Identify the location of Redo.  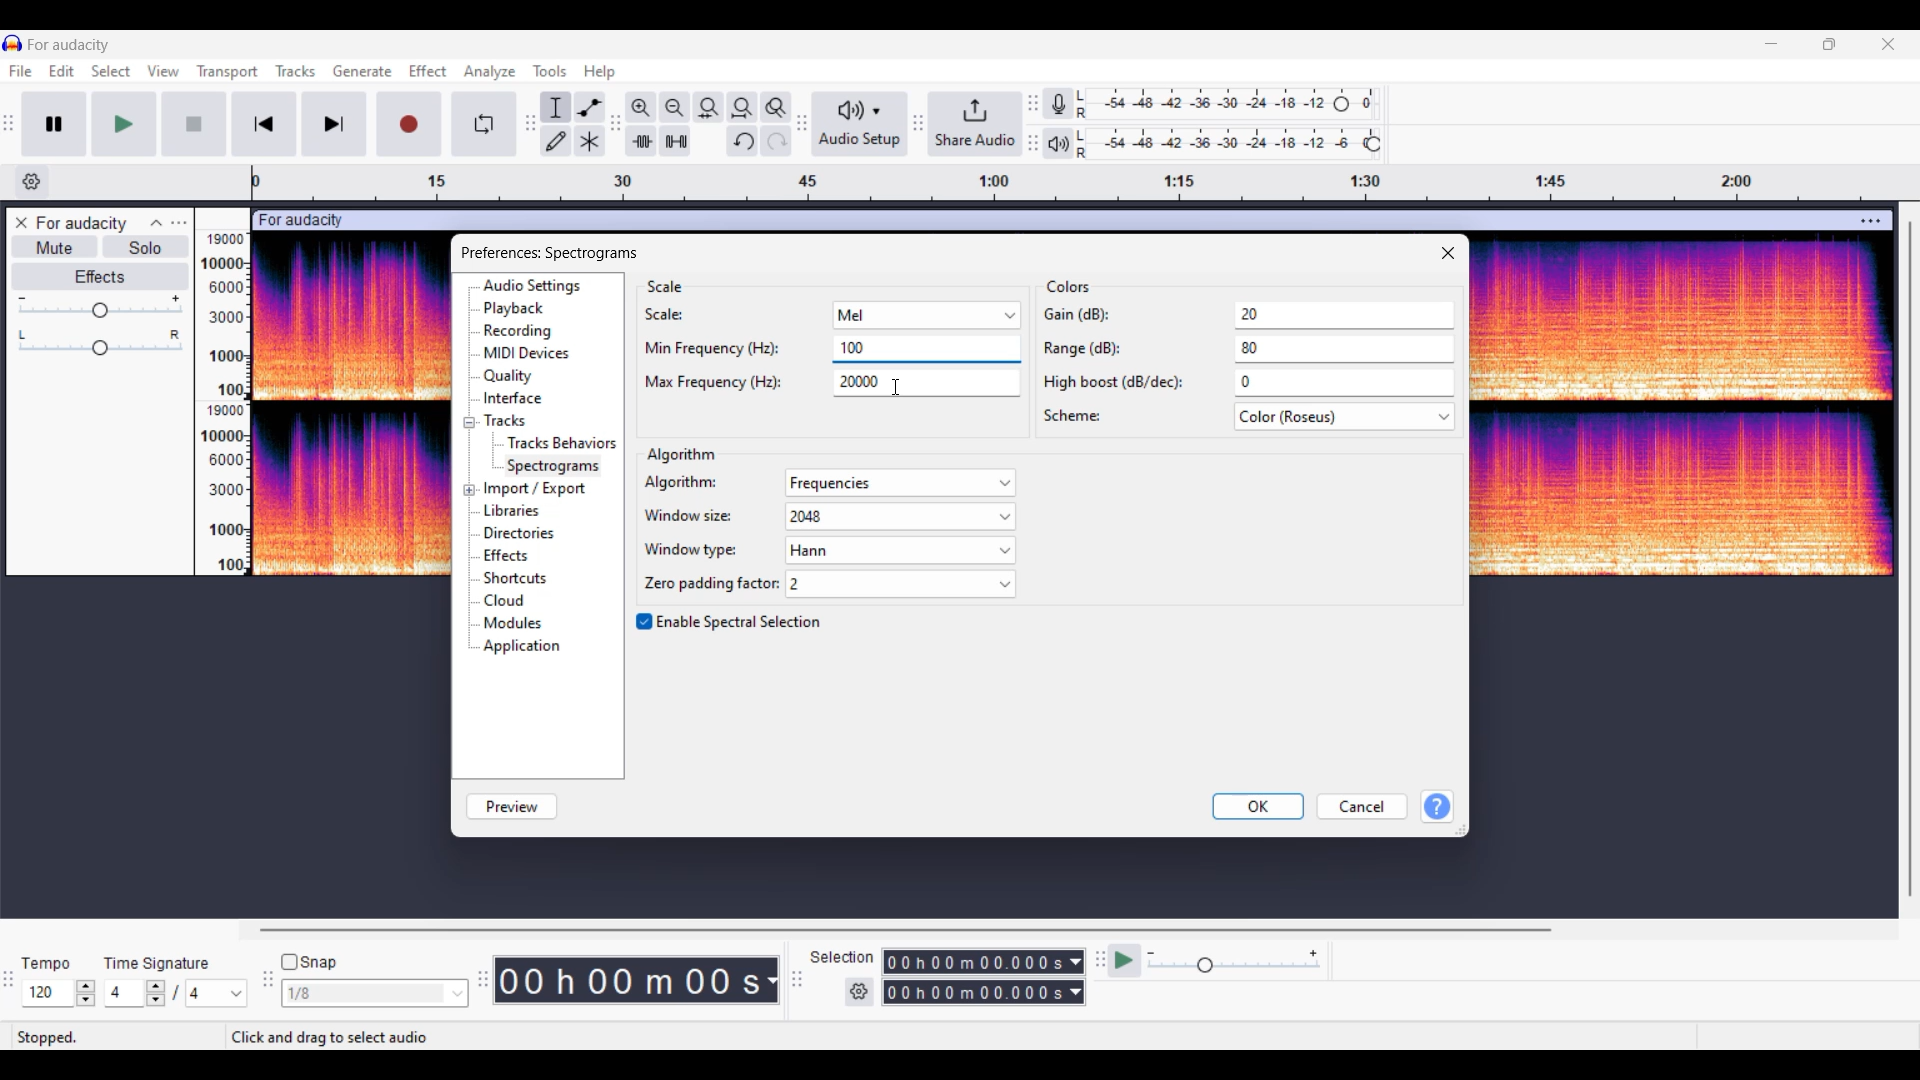
(776, 141).